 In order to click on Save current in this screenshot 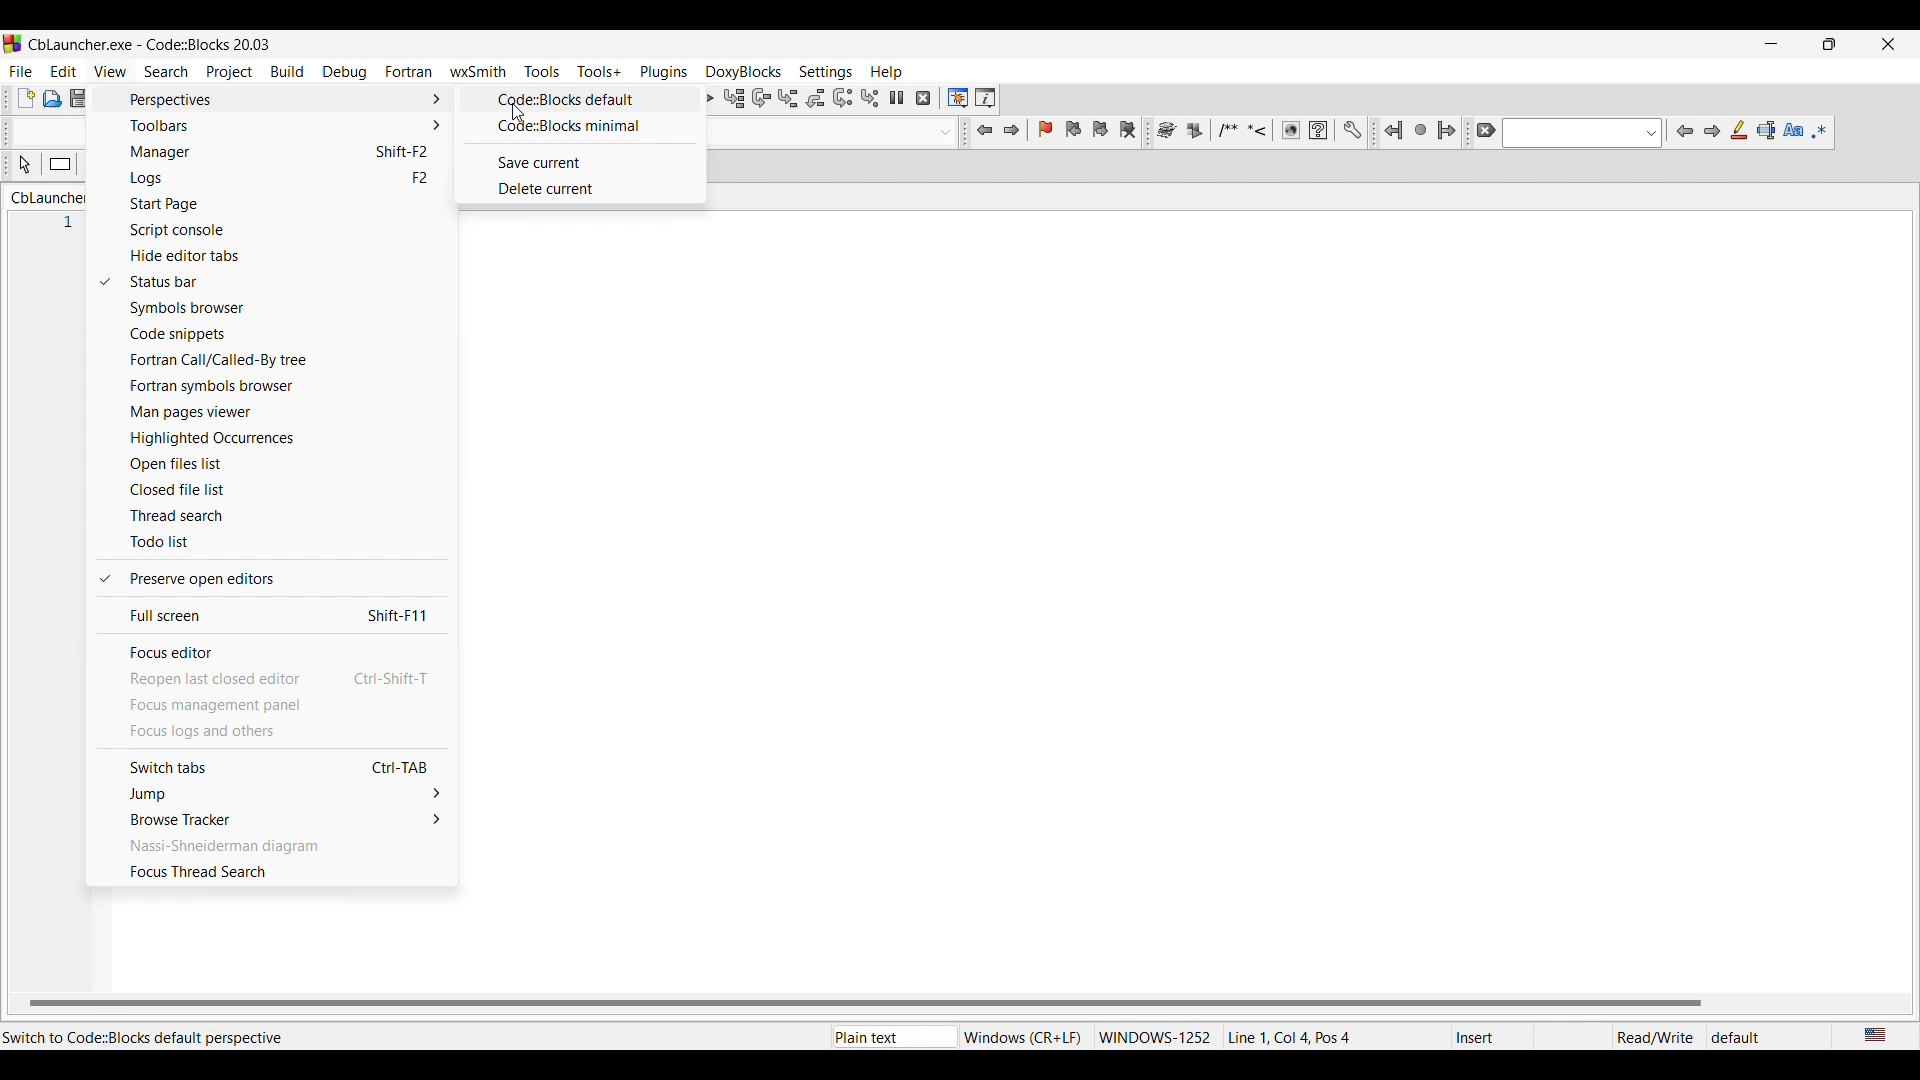, I will do `click(586, 163)`.